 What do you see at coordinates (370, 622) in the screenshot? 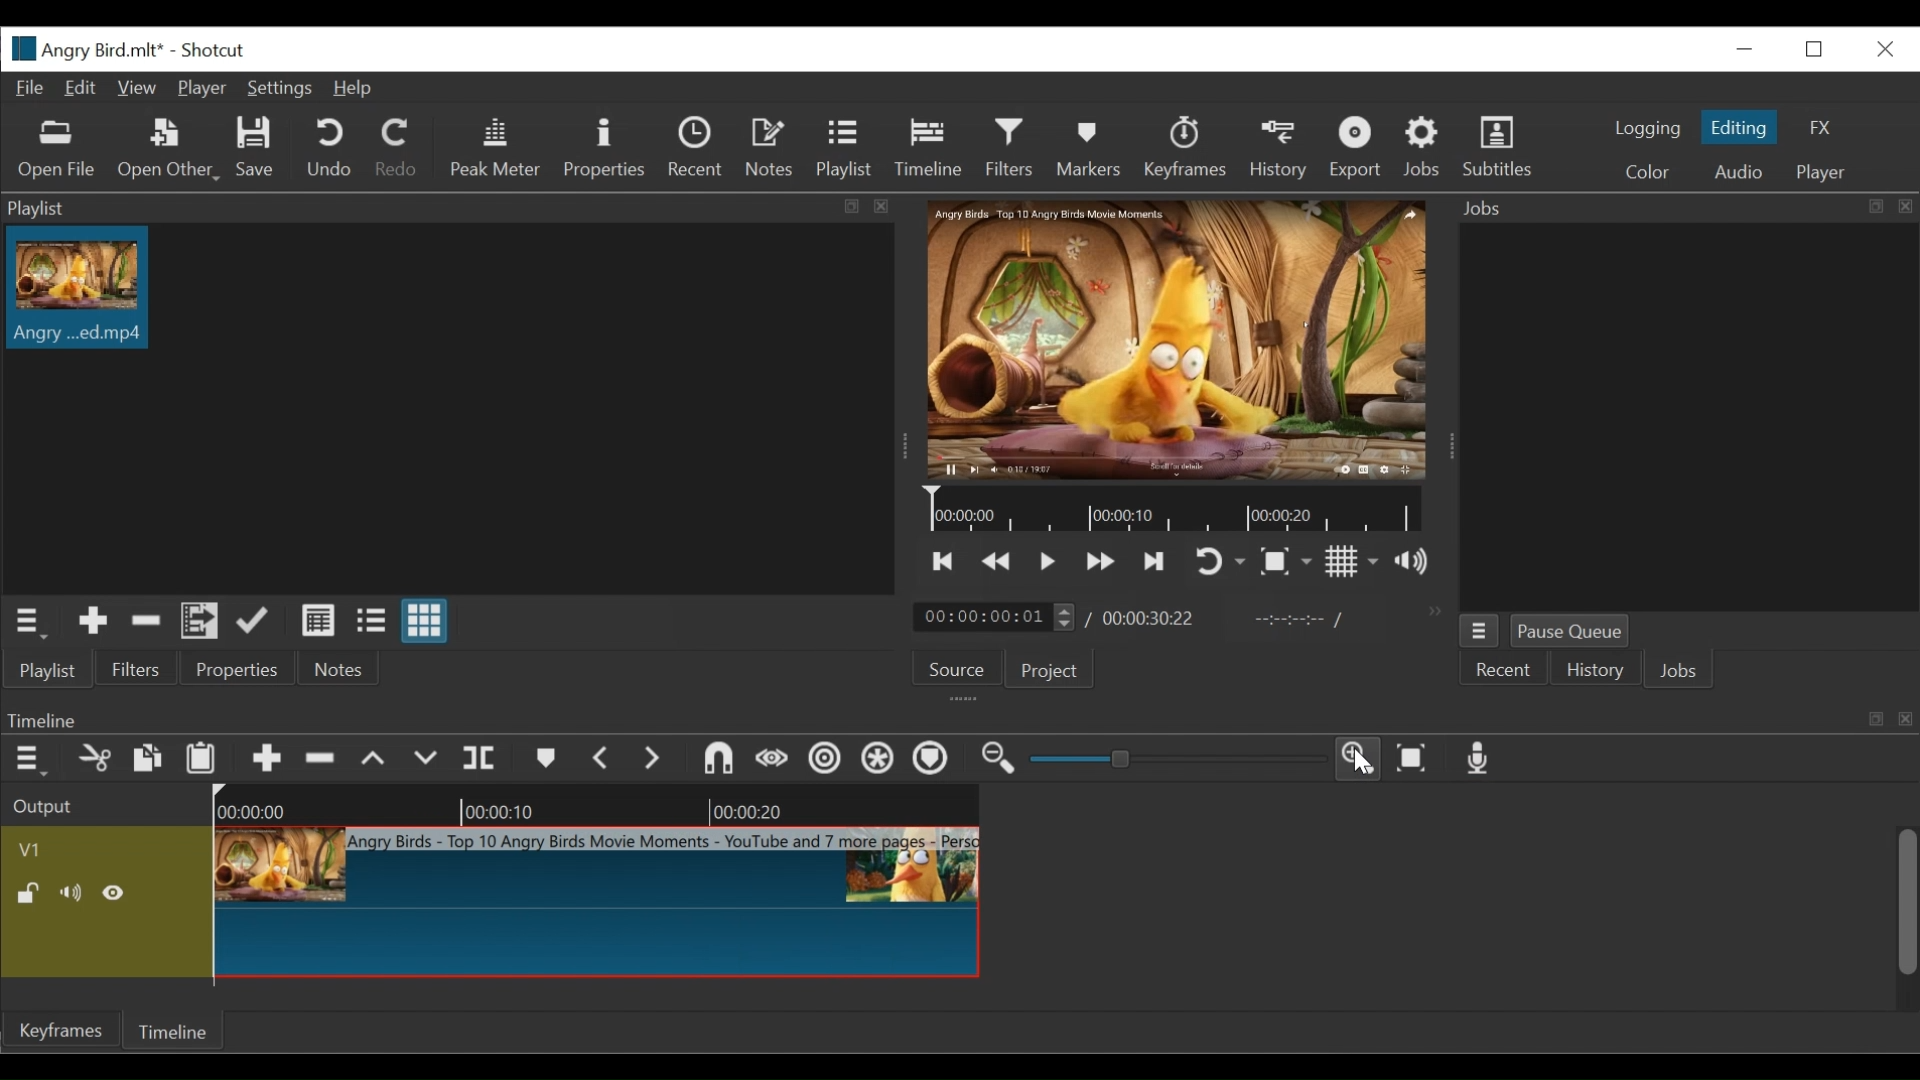
I see `View as files` at bounding box center [370, 622].